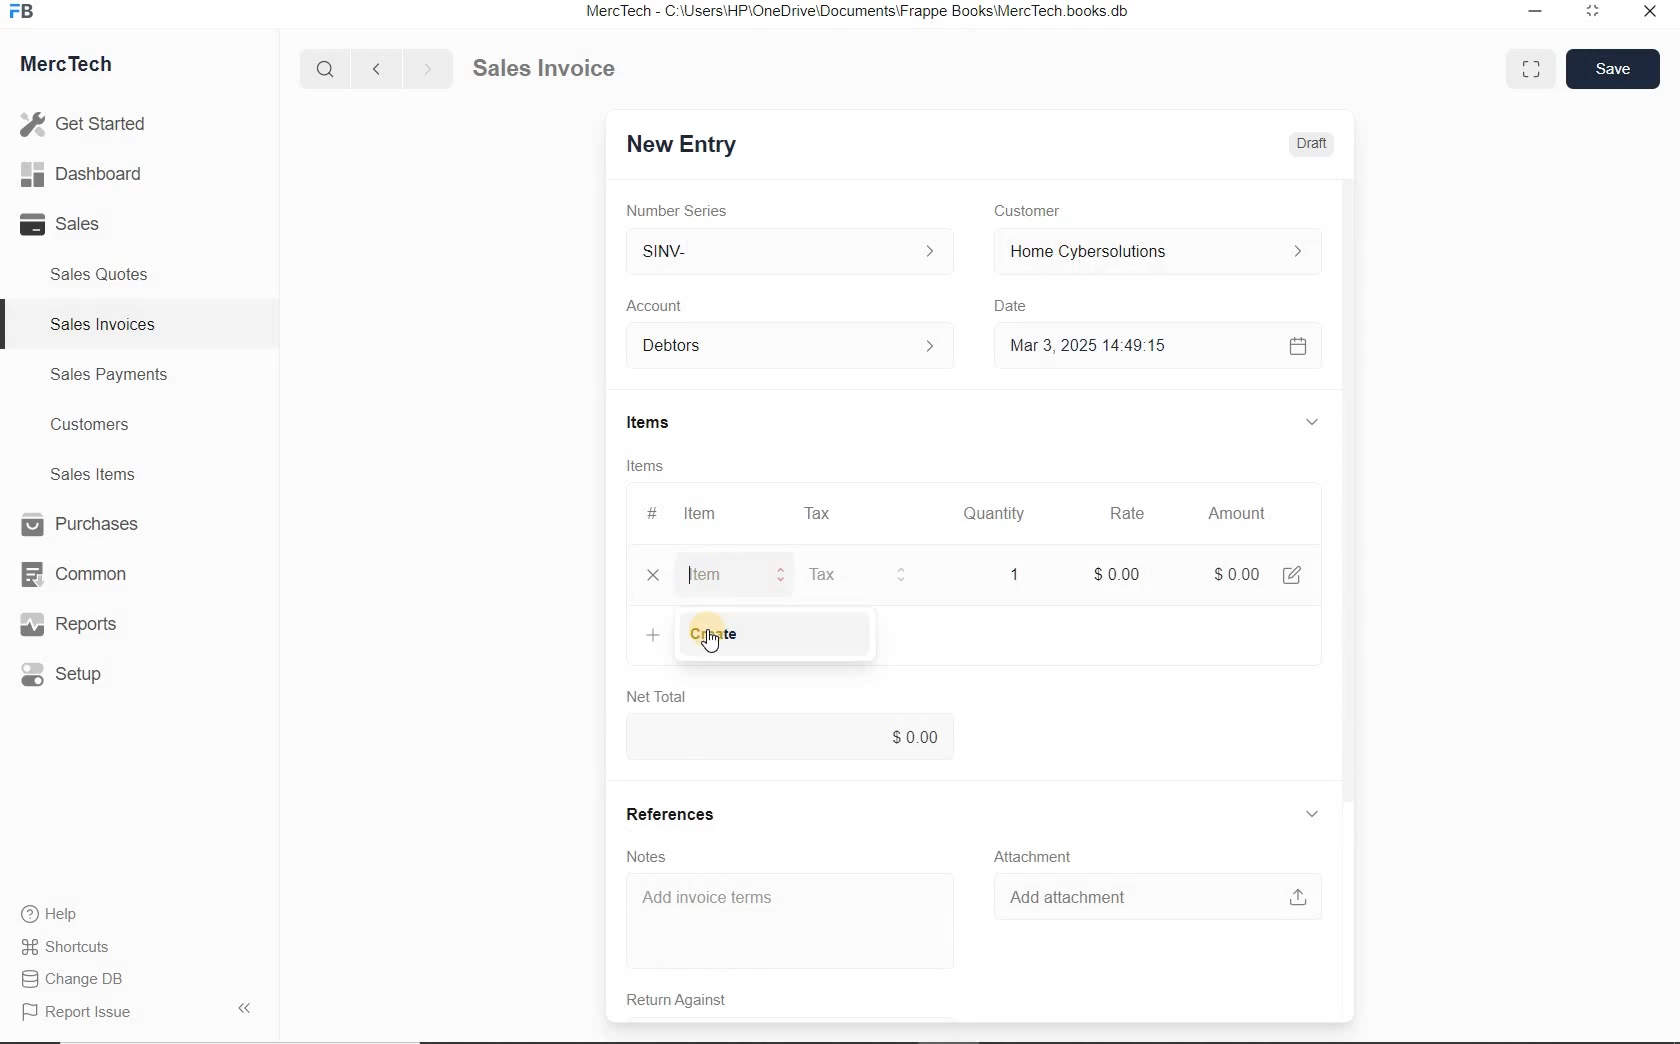 Image resolution: width=1680 pixels, height=1044 pixels. Describe the element at coordinates (427, 69) in the screenshot. I see `Go forward` at that location.